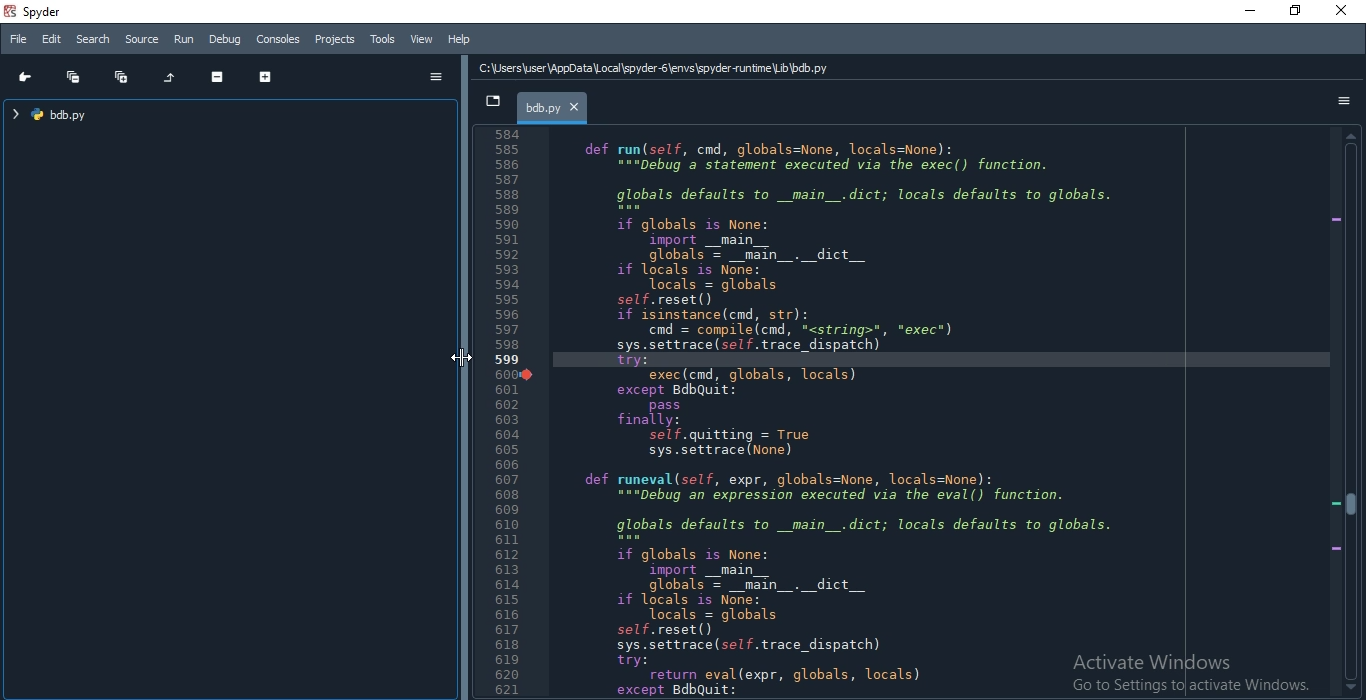 The image size is (1366, 700). I want to click on file tree, so click(62, 114).